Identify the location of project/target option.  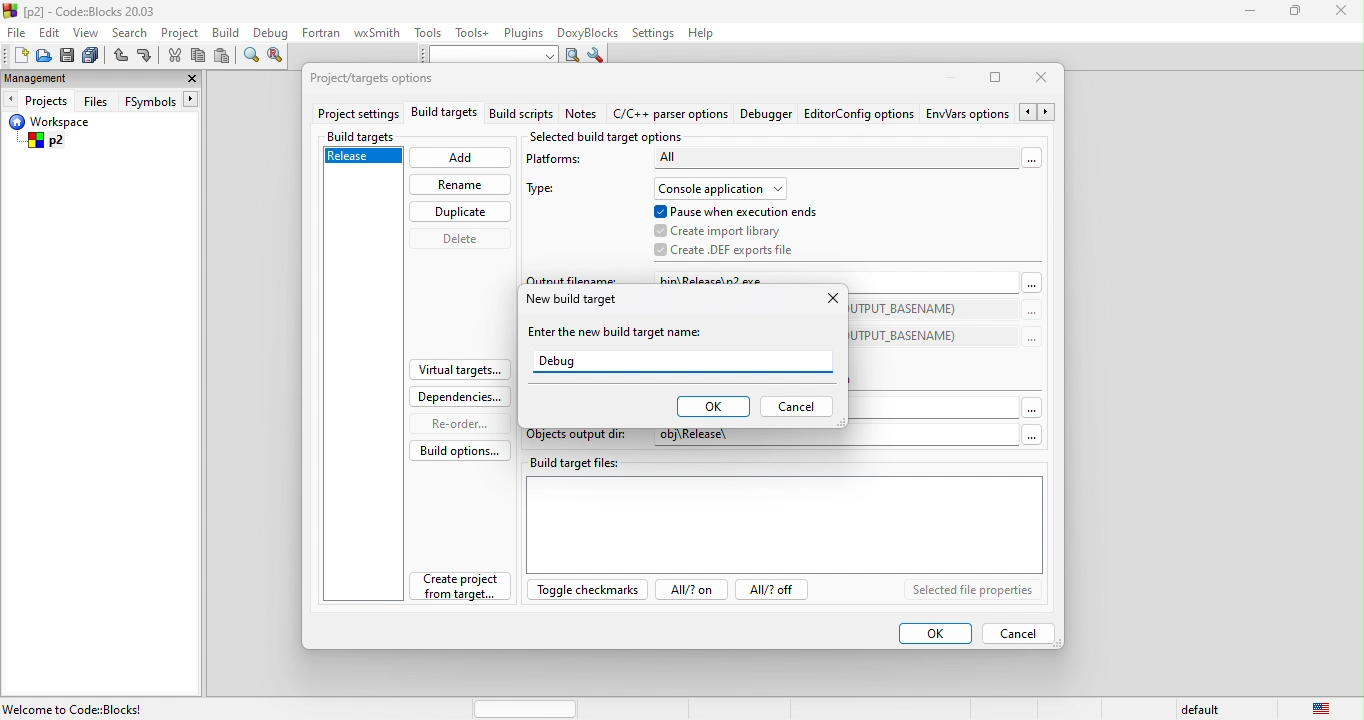
(378, 76).